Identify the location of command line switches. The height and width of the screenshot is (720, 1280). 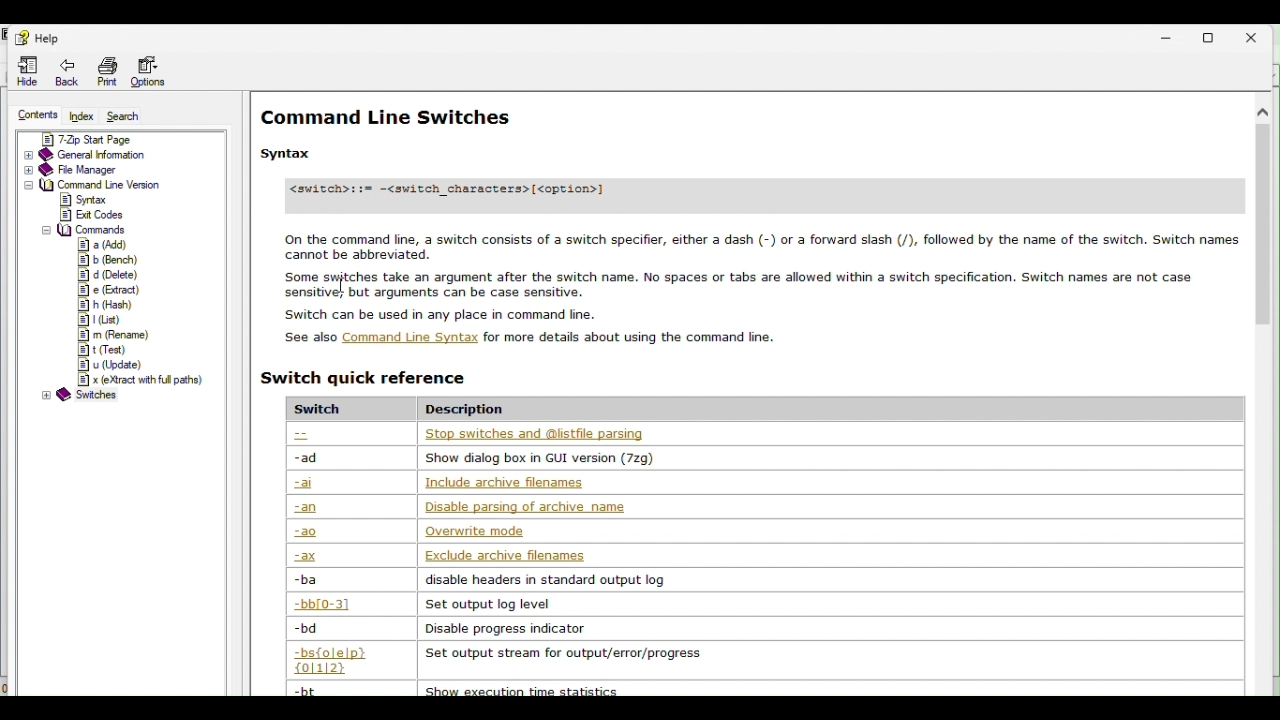
(391, 119).